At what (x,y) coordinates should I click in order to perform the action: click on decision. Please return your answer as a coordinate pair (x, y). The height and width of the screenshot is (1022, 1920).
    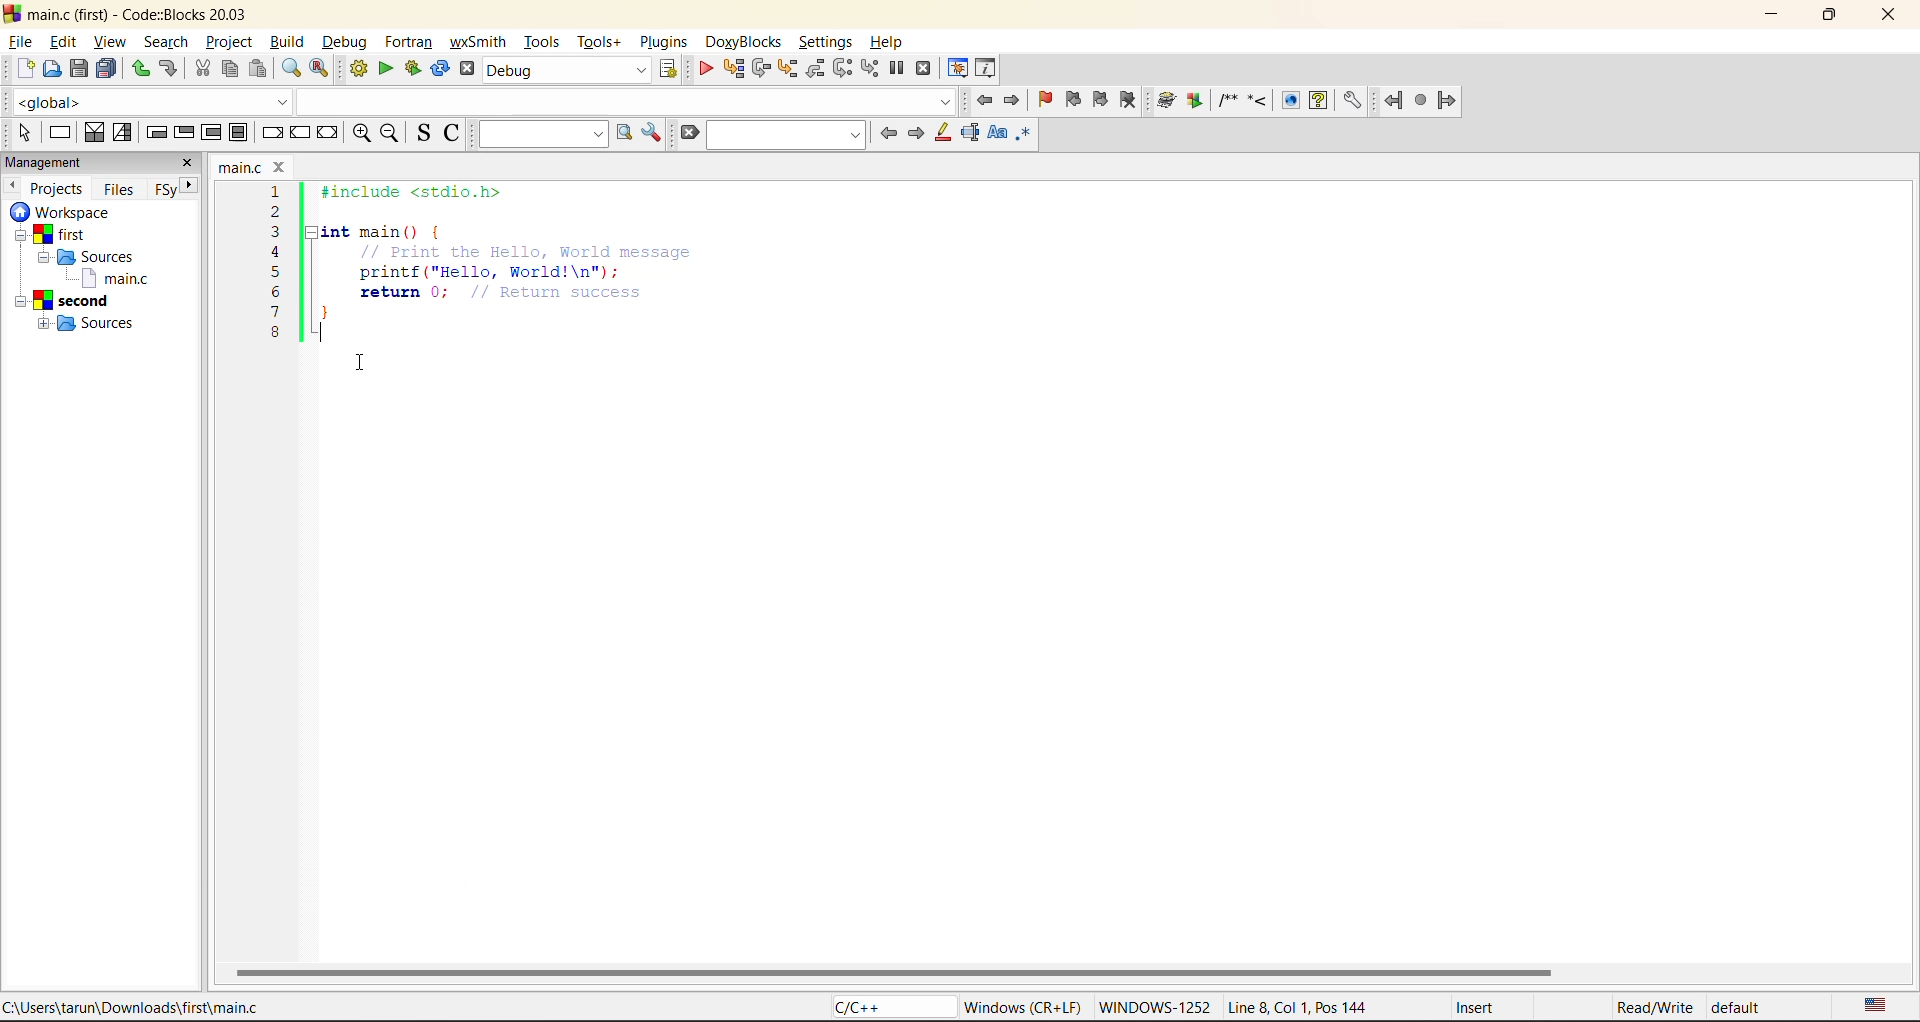
    Looking at the image, I should click on (92, 134).